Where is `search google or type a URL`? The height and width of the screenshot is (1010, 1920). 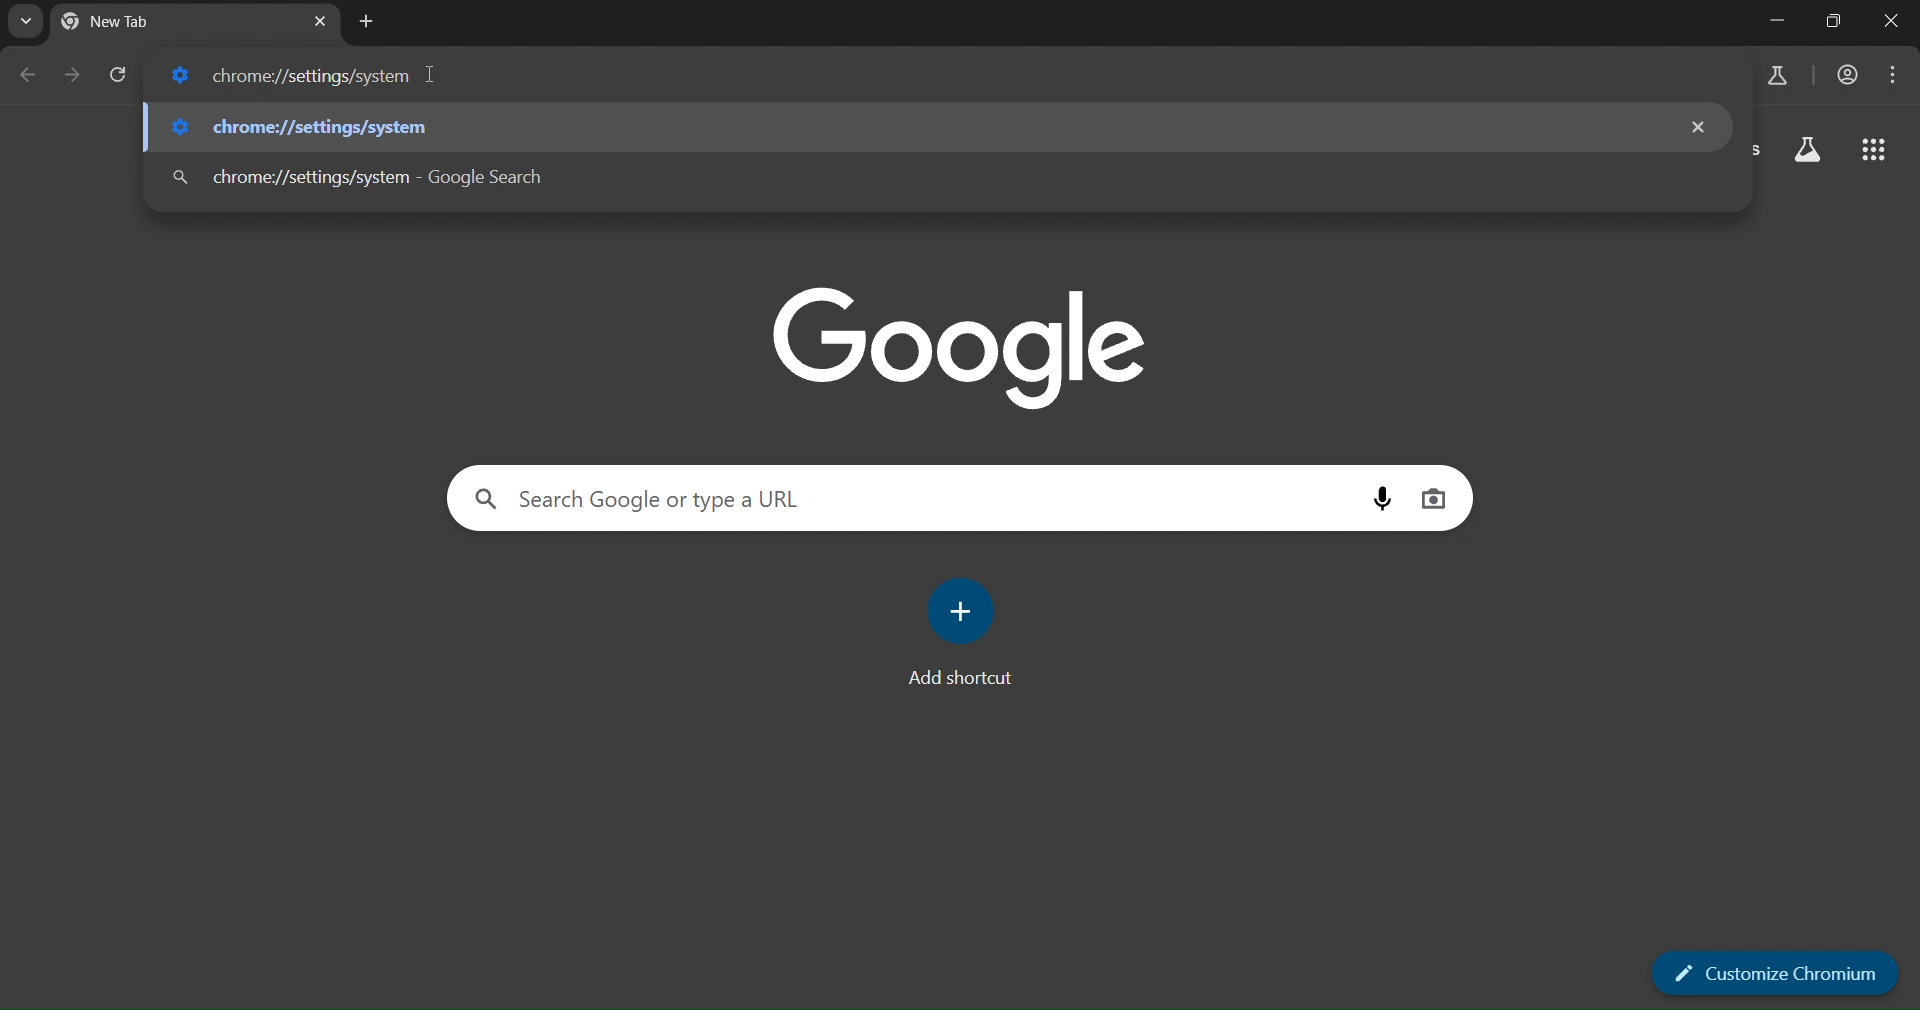 search google or type a URL is located at coordinates (665, 494).